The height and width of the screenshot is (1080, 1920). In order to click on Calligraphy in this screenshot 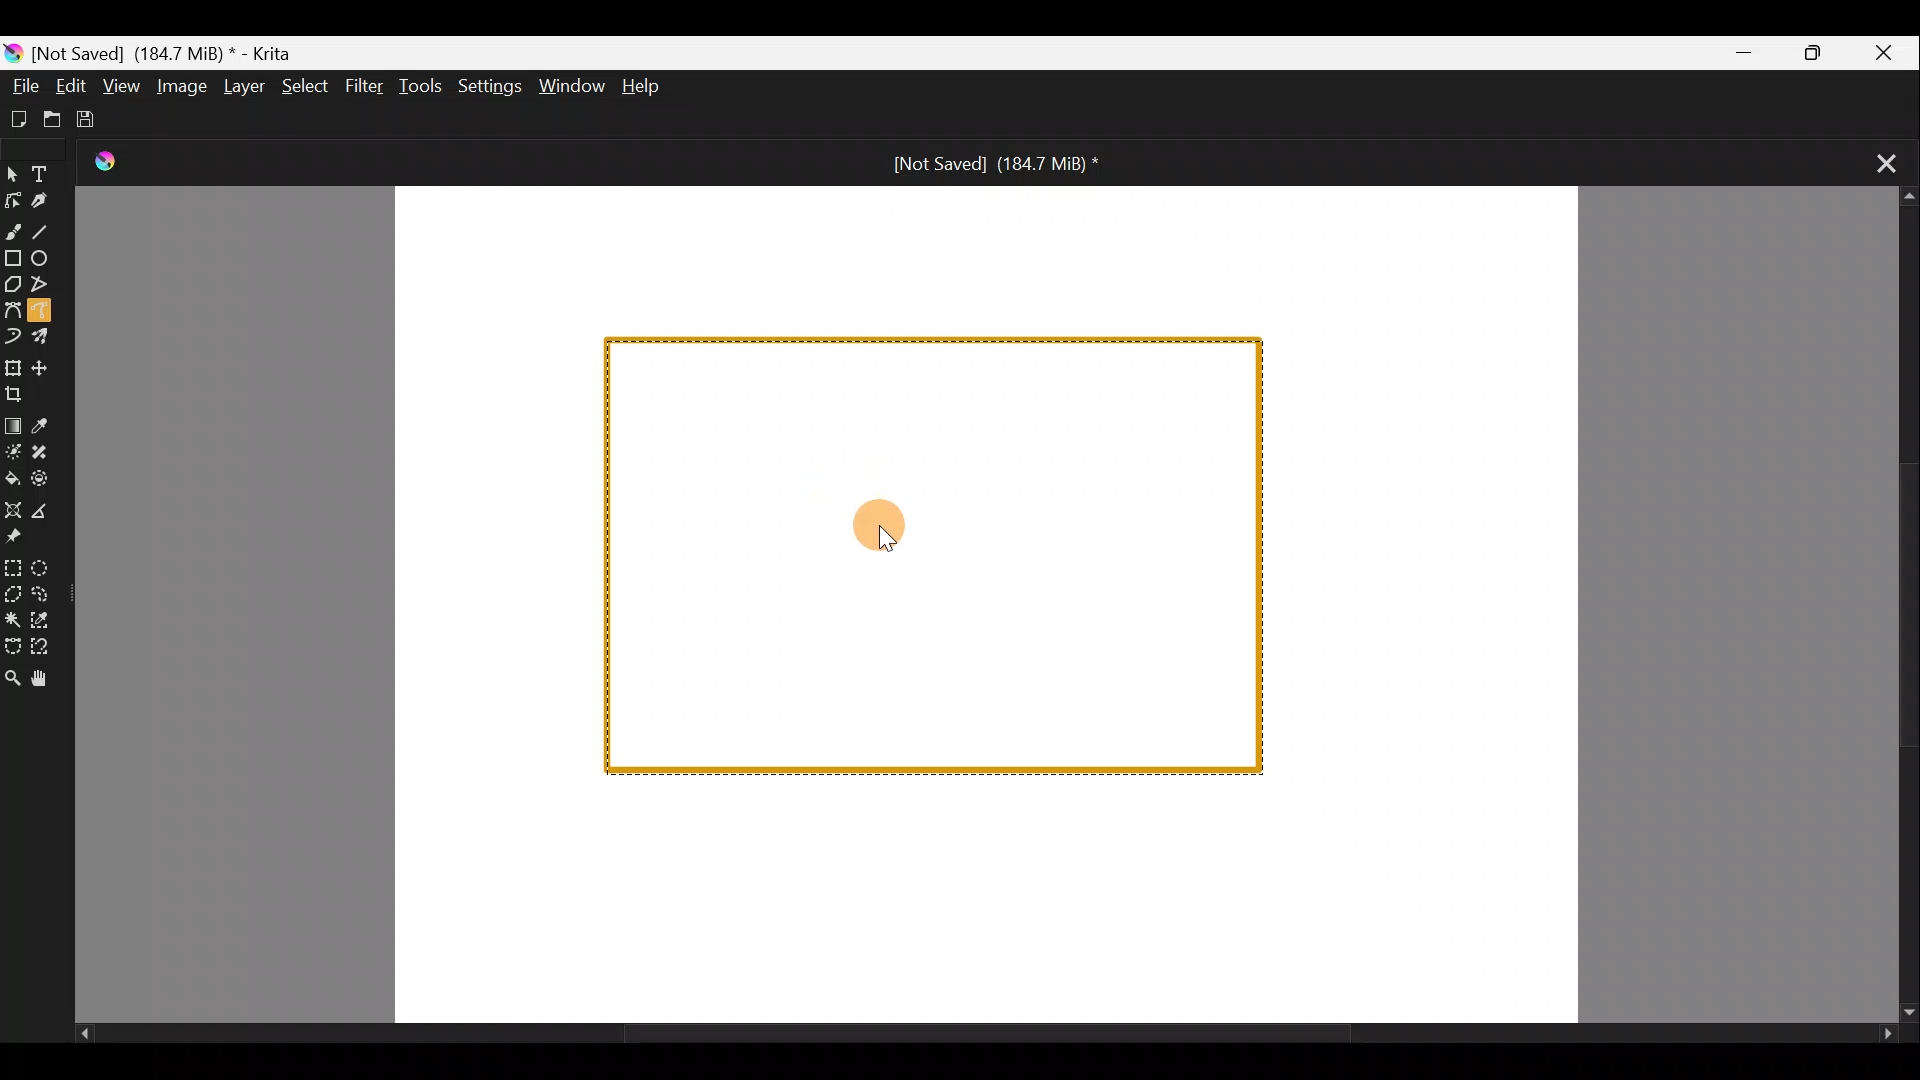, I will do `click(41, 201)`.